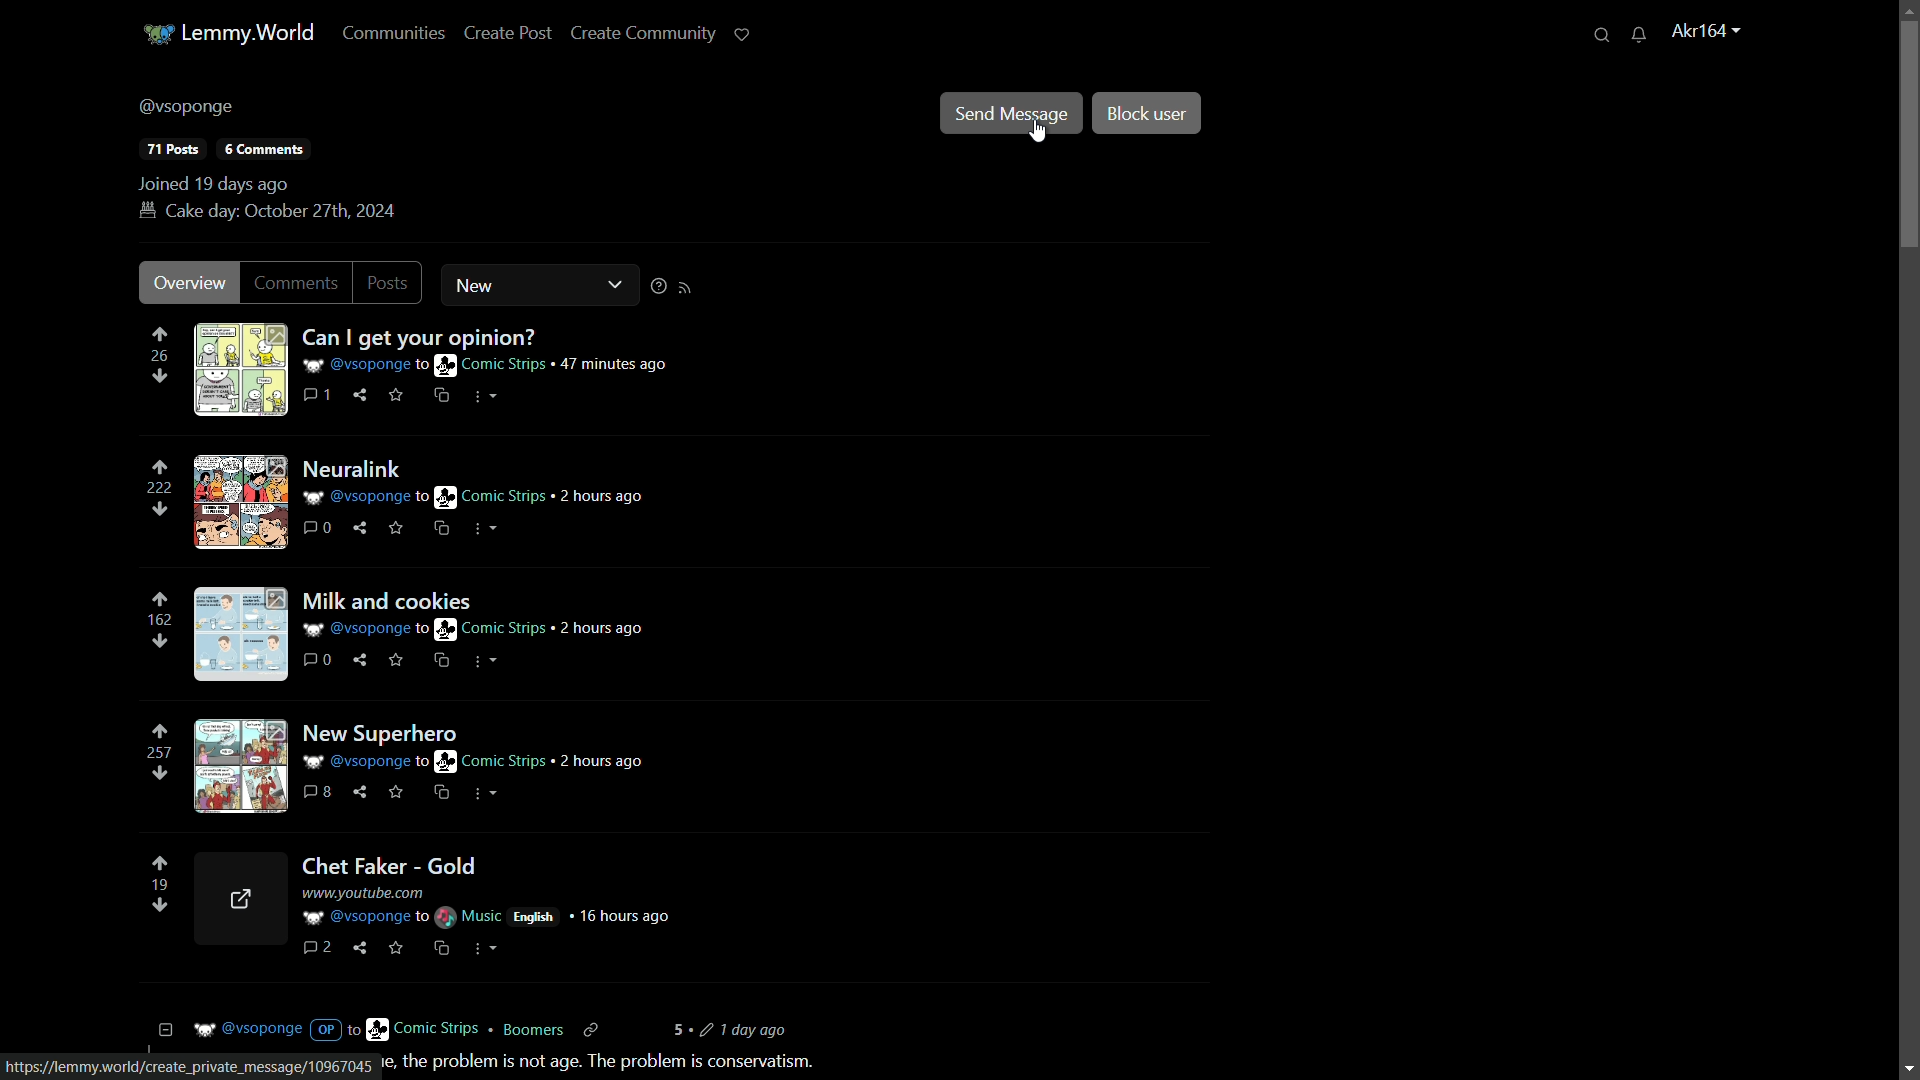 This screenshot has height=1080, width=1920. What do you see at coordinates (644, 35) in the screenshot?
I see `create community` at bounding box center [644, 35].